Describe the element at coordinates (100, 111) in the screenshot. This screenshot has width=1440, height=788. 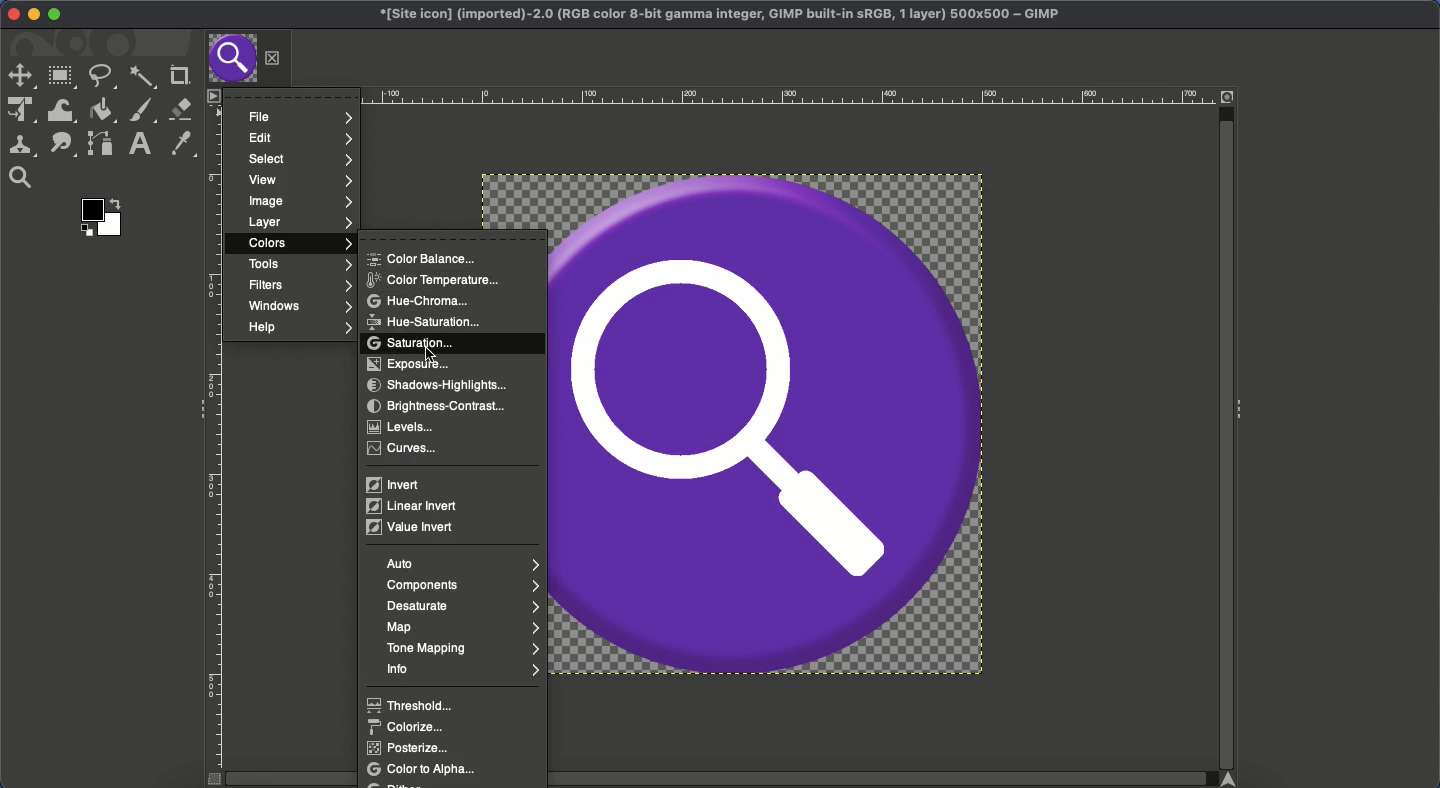
I see `Fill color` at that location.